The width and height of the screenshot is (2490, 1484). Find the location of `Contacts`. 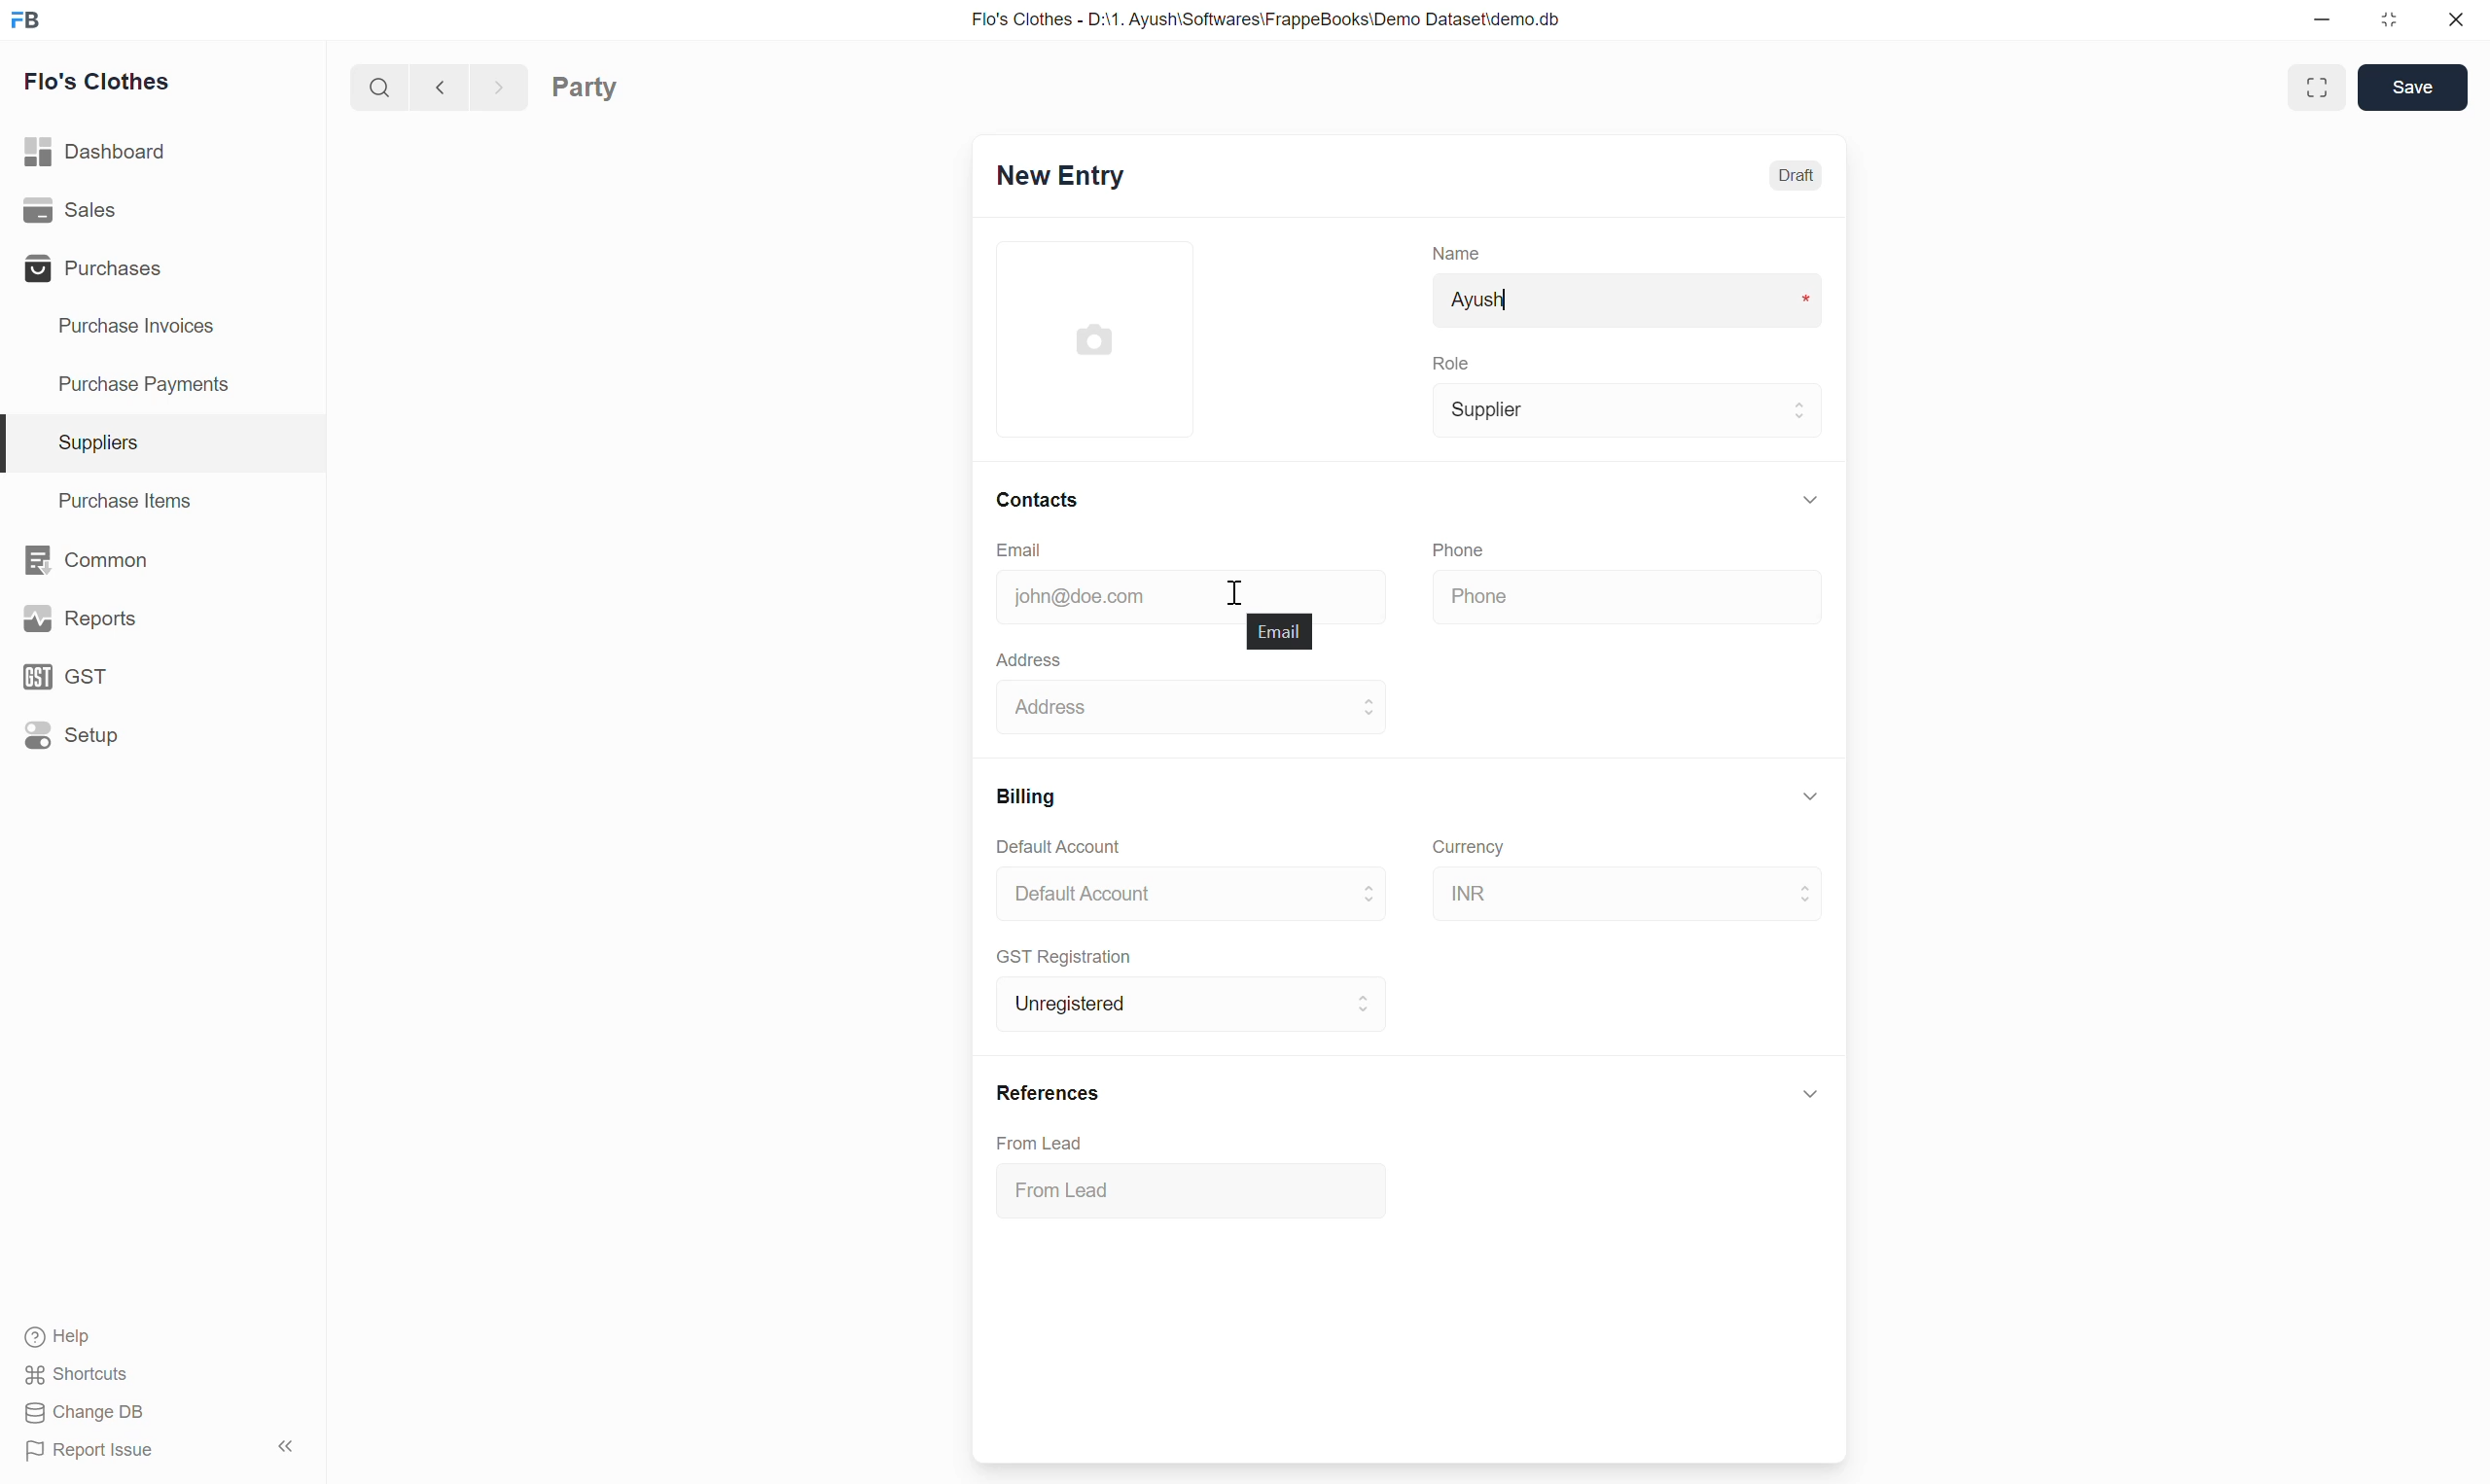

Contacts is located at coordinates (1038, 500).